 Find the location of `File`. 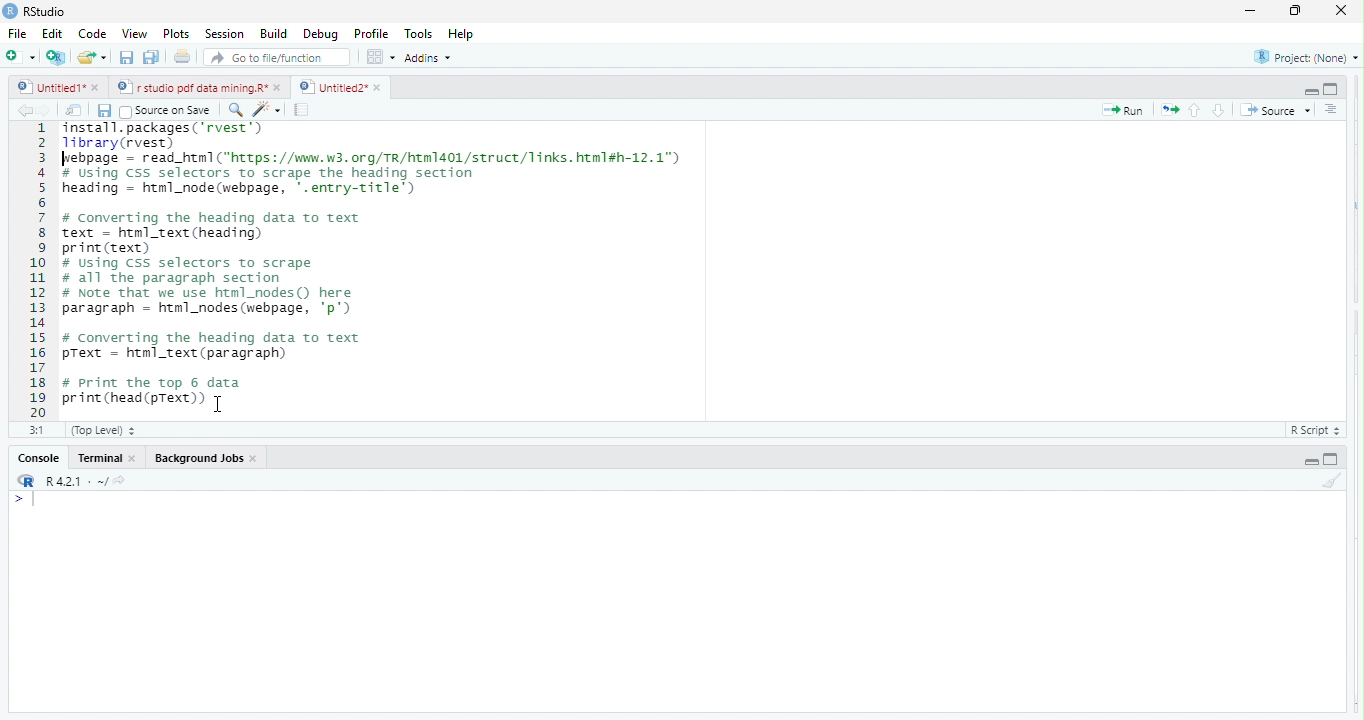

File is located at coordinates (17, 34).